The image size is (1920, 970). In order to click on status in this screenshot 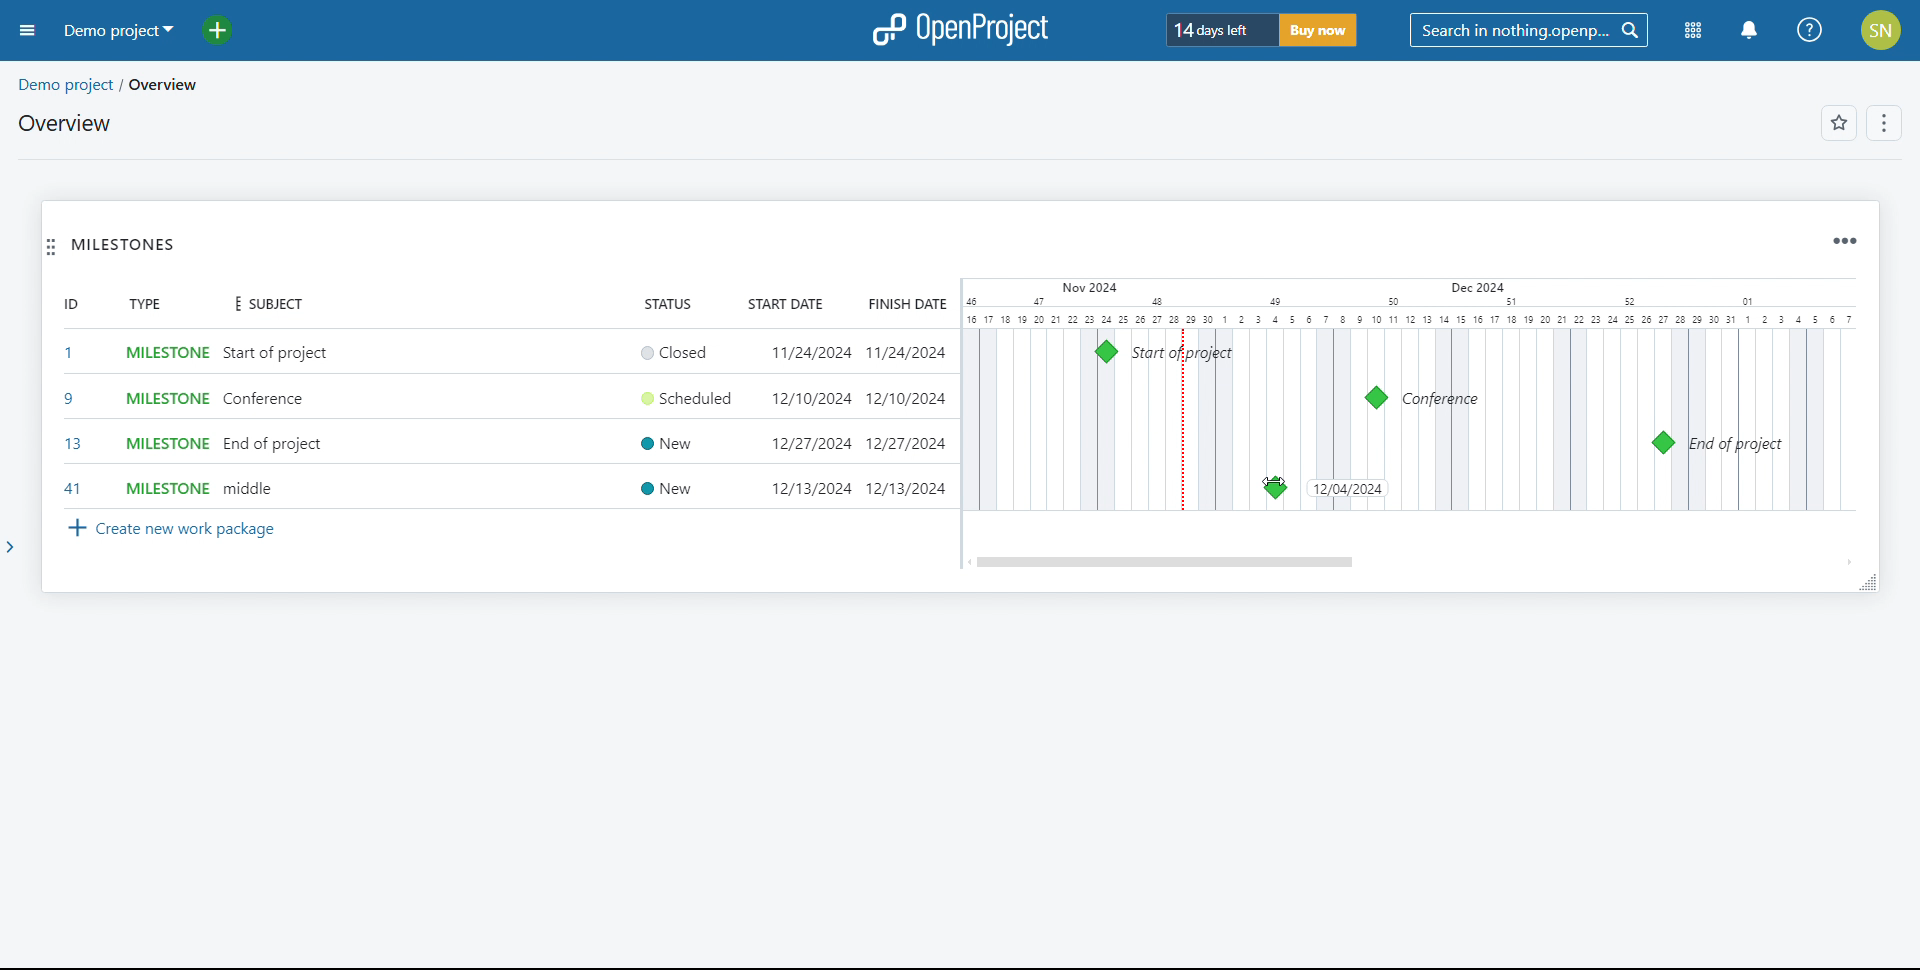, I will do `click(668, 302)`.